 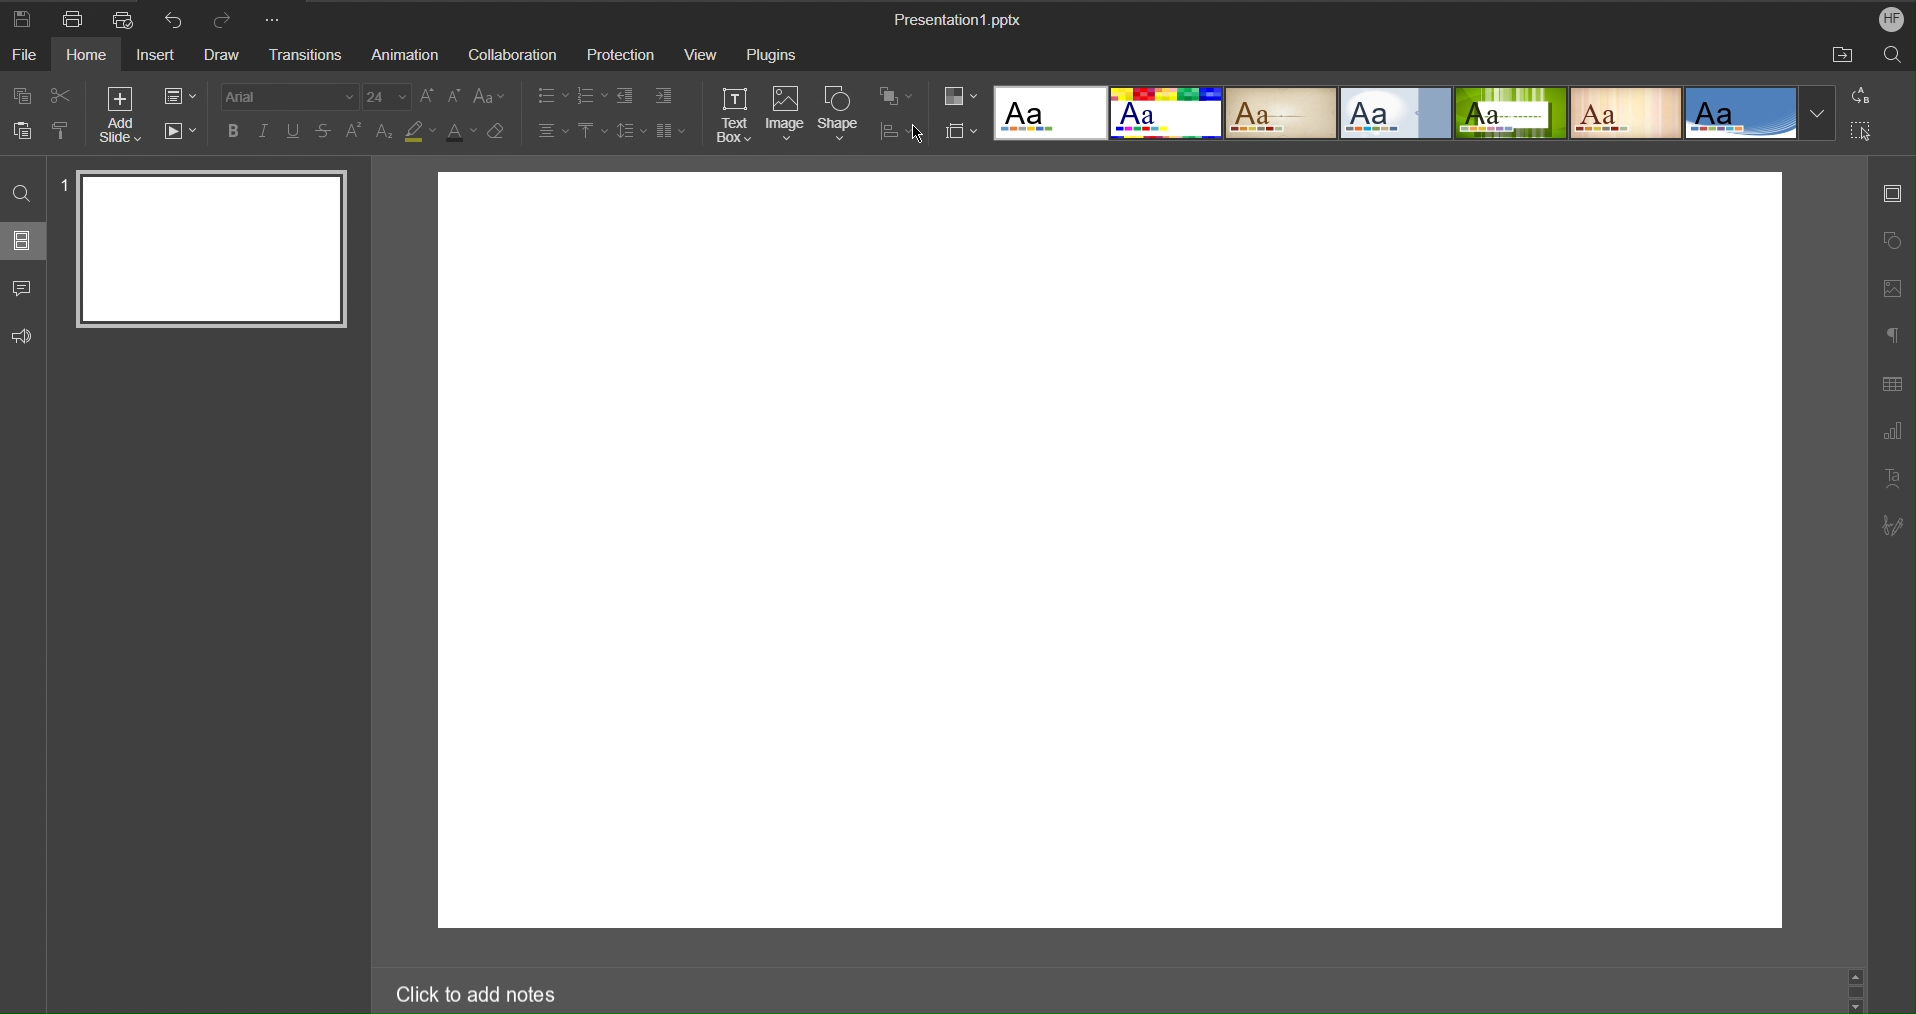 I want to click on Go up, so click(x=1856, y=973).